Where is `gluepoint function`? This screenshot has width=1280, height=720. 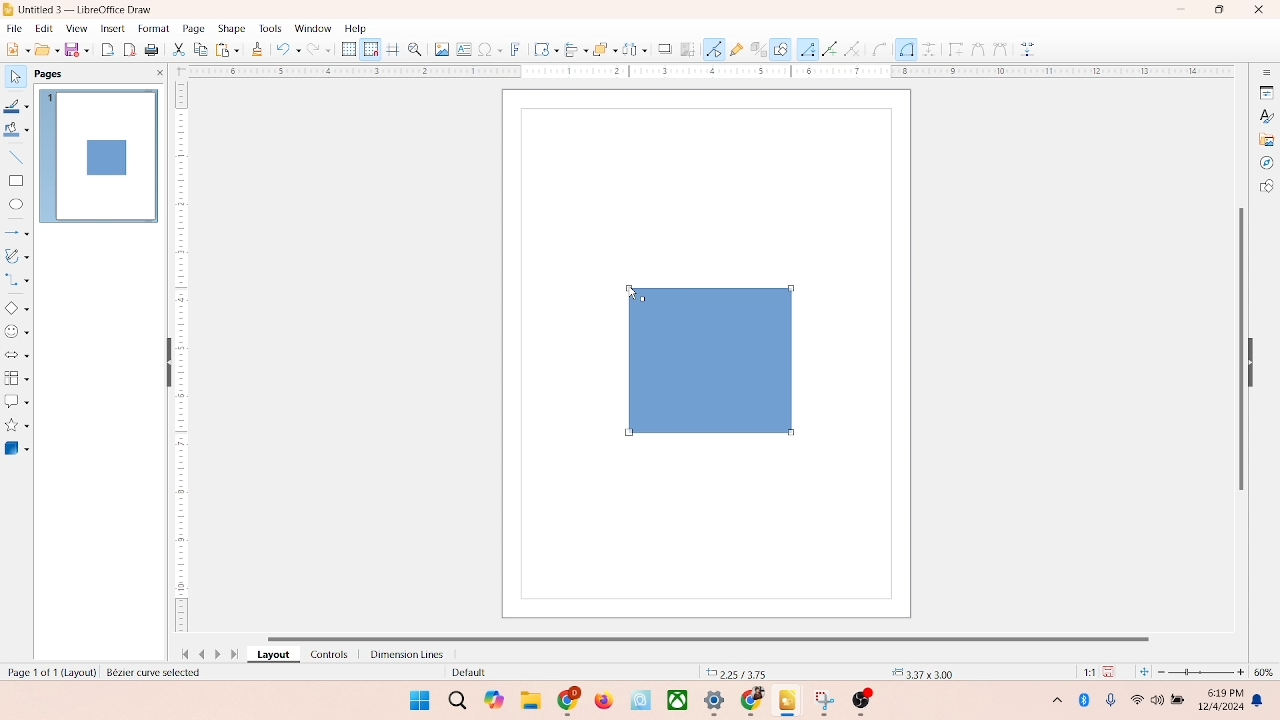
gluepoint function is located at coordinates (735, 50).